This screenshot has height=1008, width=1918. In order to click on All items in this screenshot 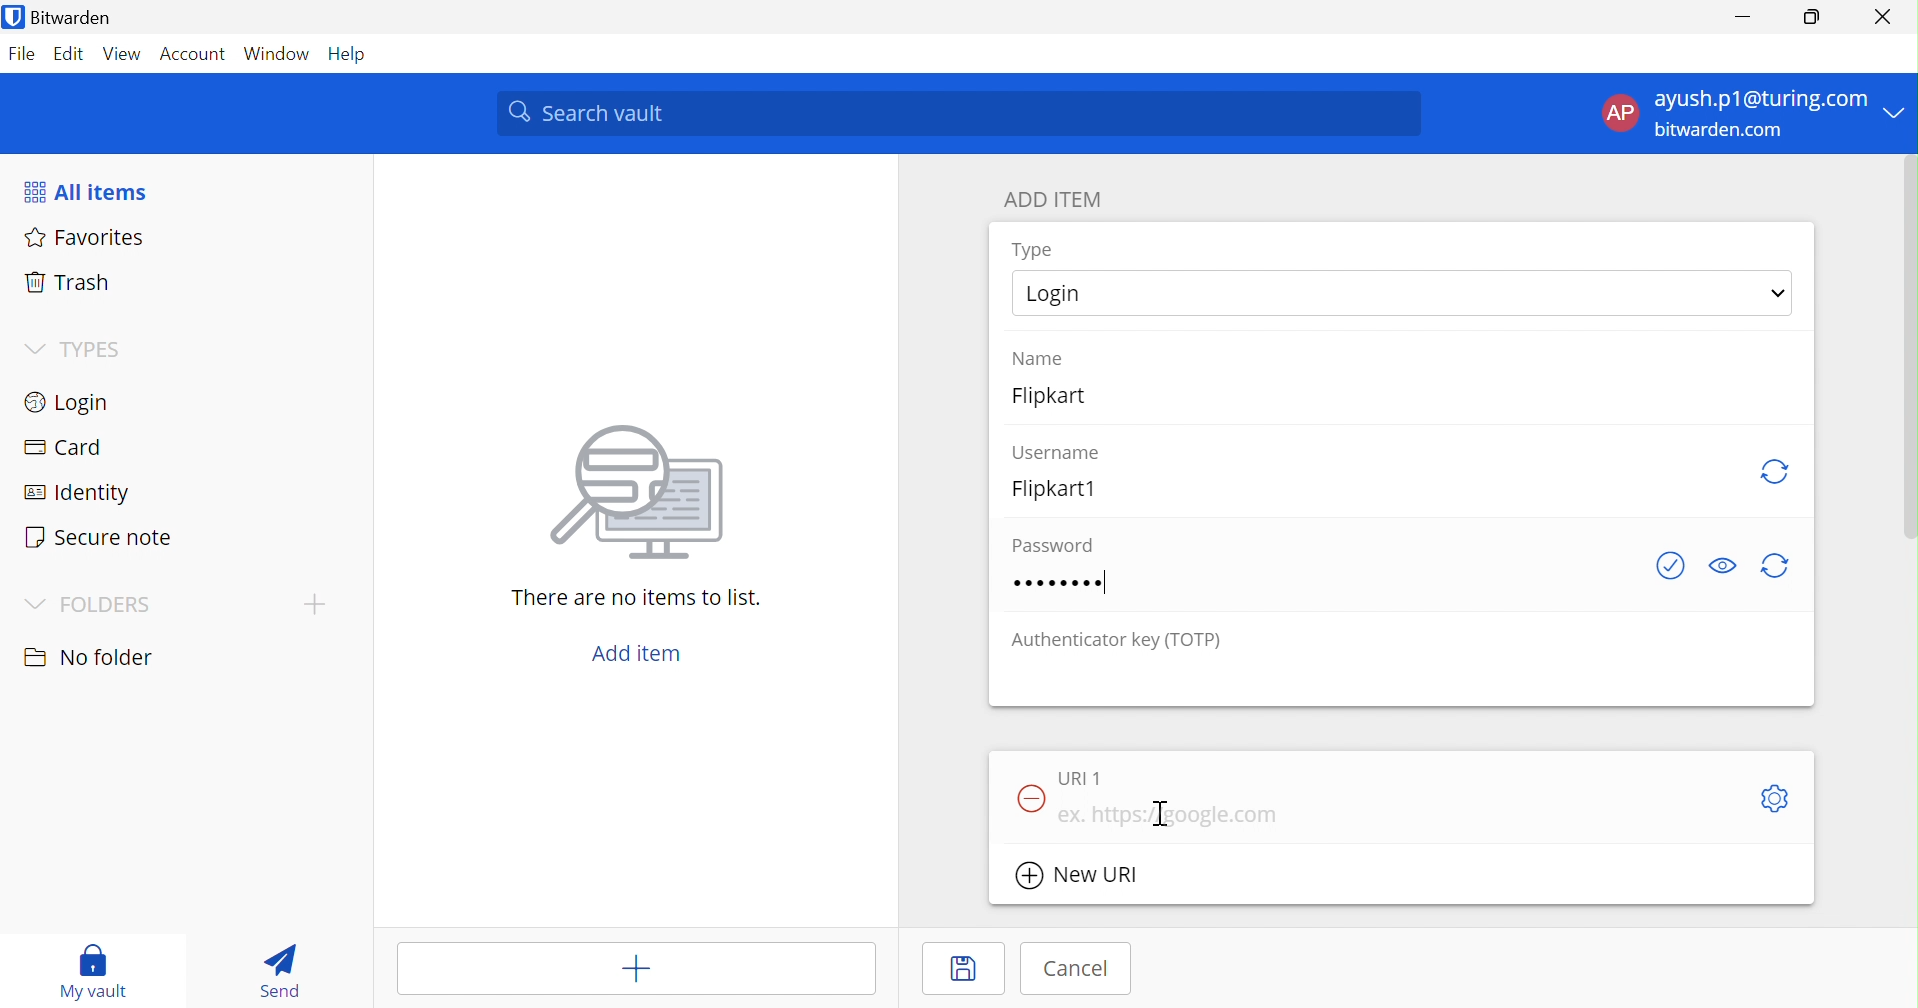, I will do `click(89, 191)`.